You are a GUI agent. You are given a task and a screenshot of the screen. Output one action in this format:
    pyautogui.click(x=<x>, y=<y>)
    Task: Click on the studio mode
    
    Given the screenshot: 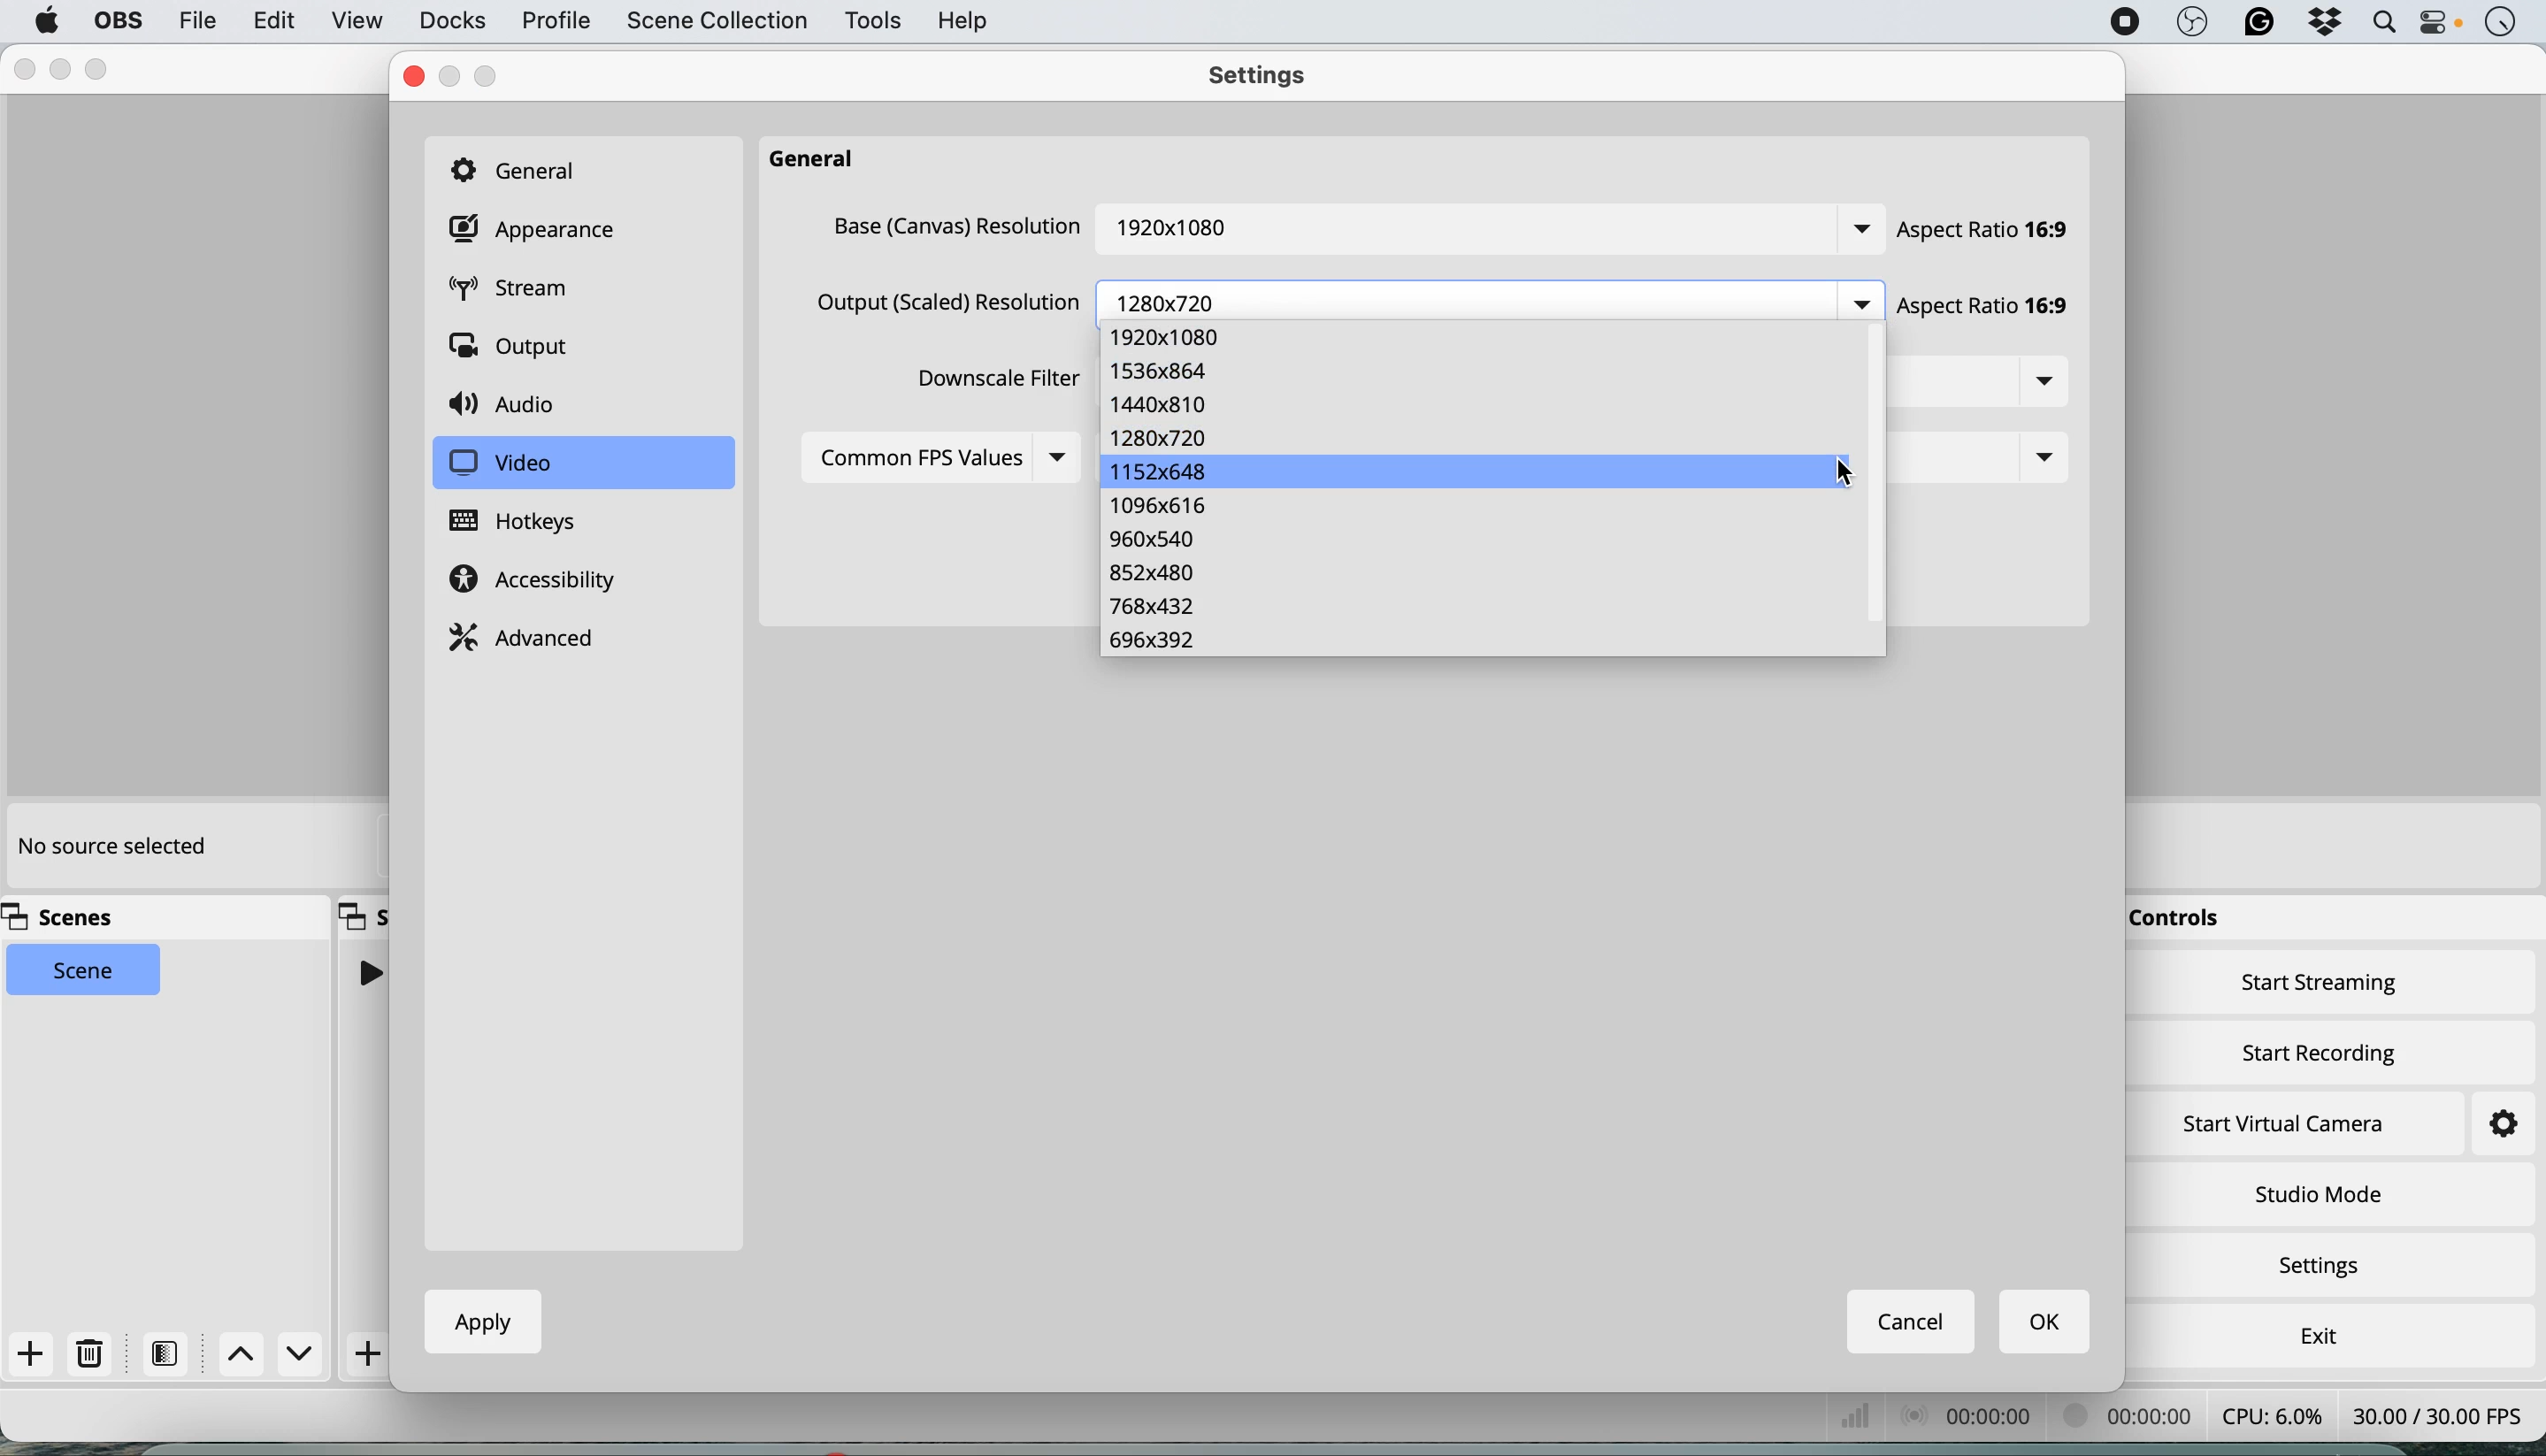 What is the action you would take?
    pyautogui.click(x=2317, y=1193)
    